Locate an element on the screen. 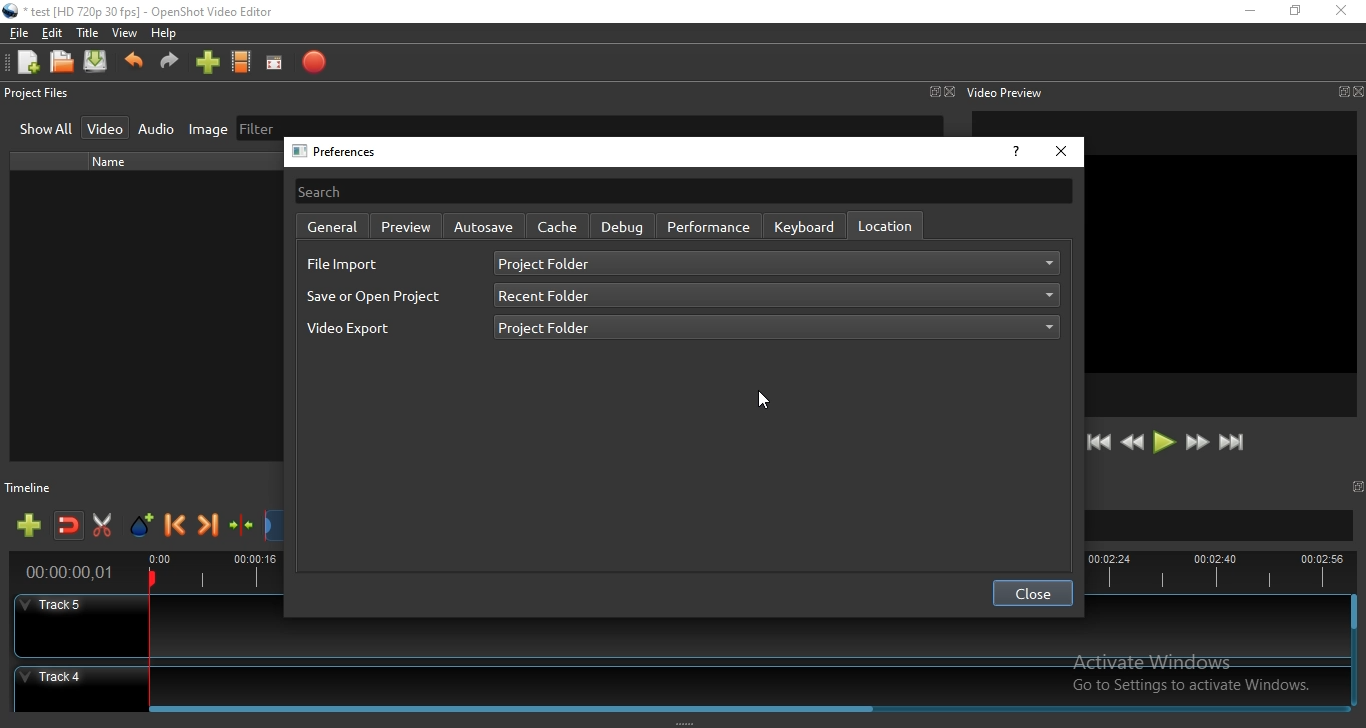  search is located at coordinates (683, 190).